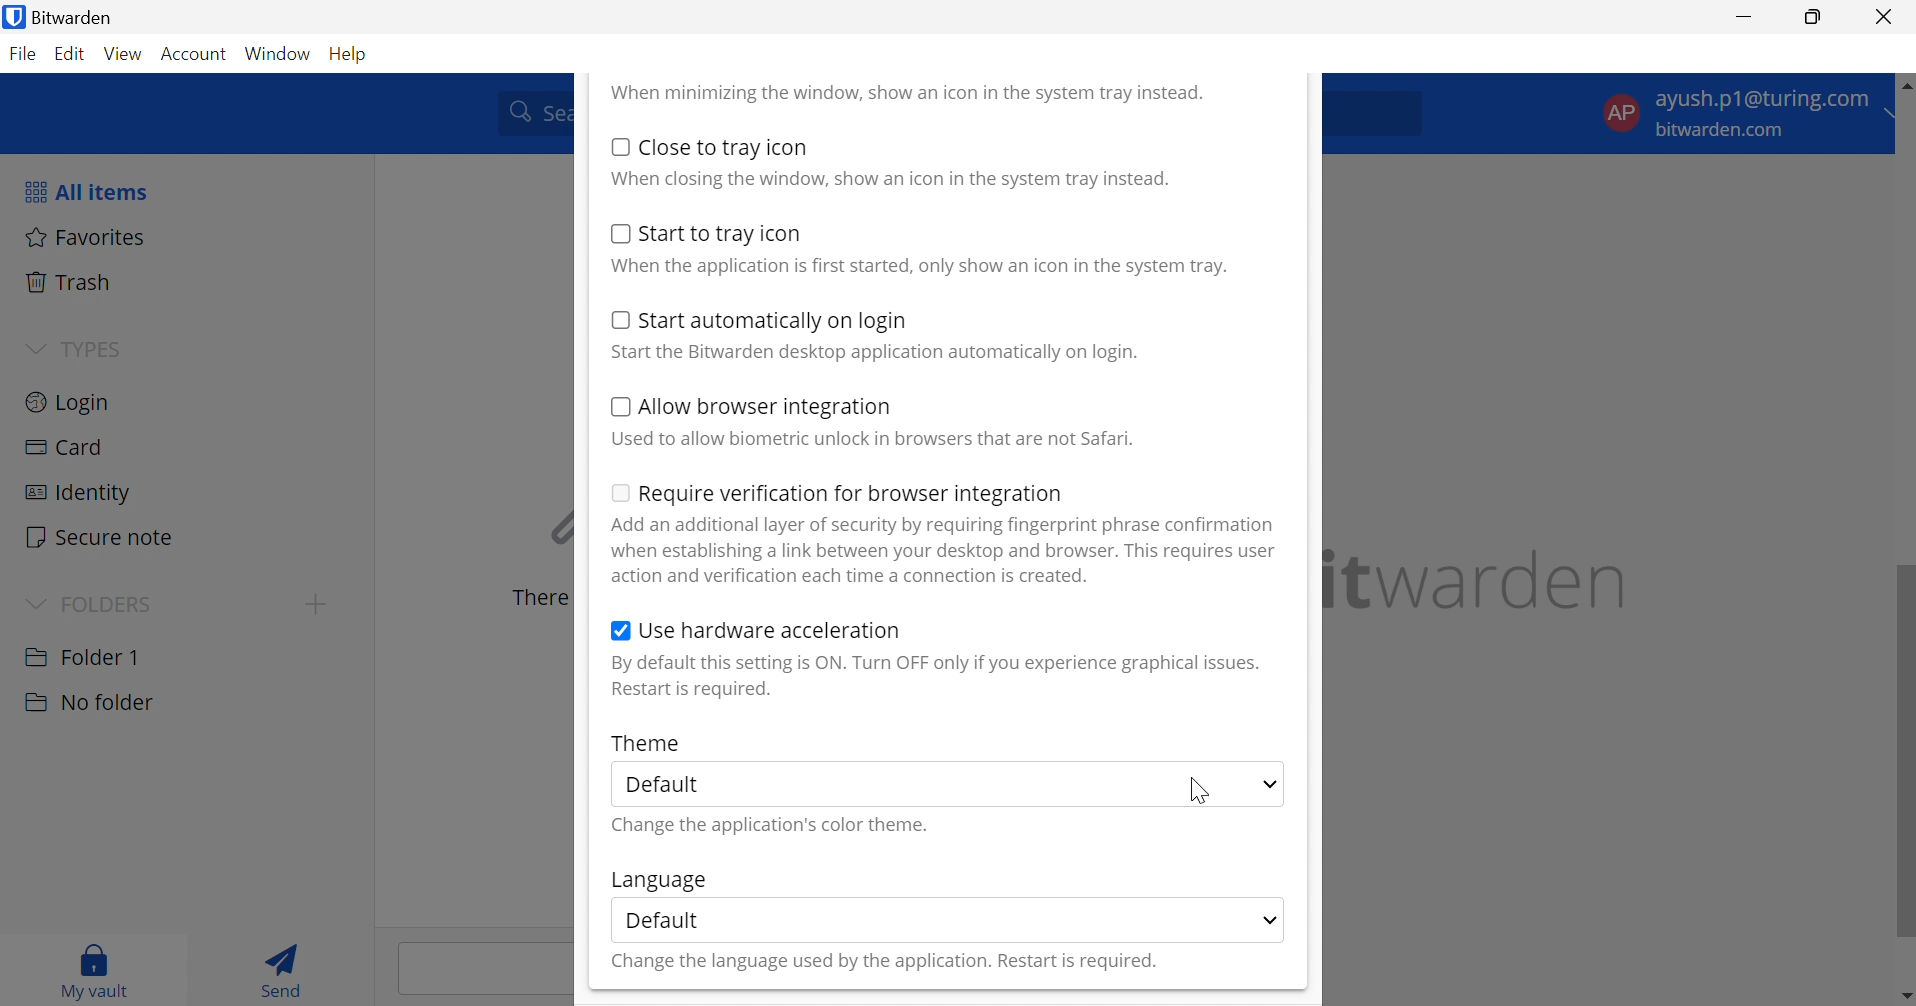 The image size is (1916, 1006). I want to click on ayush.p1@turing.com, so click(1766, 102).